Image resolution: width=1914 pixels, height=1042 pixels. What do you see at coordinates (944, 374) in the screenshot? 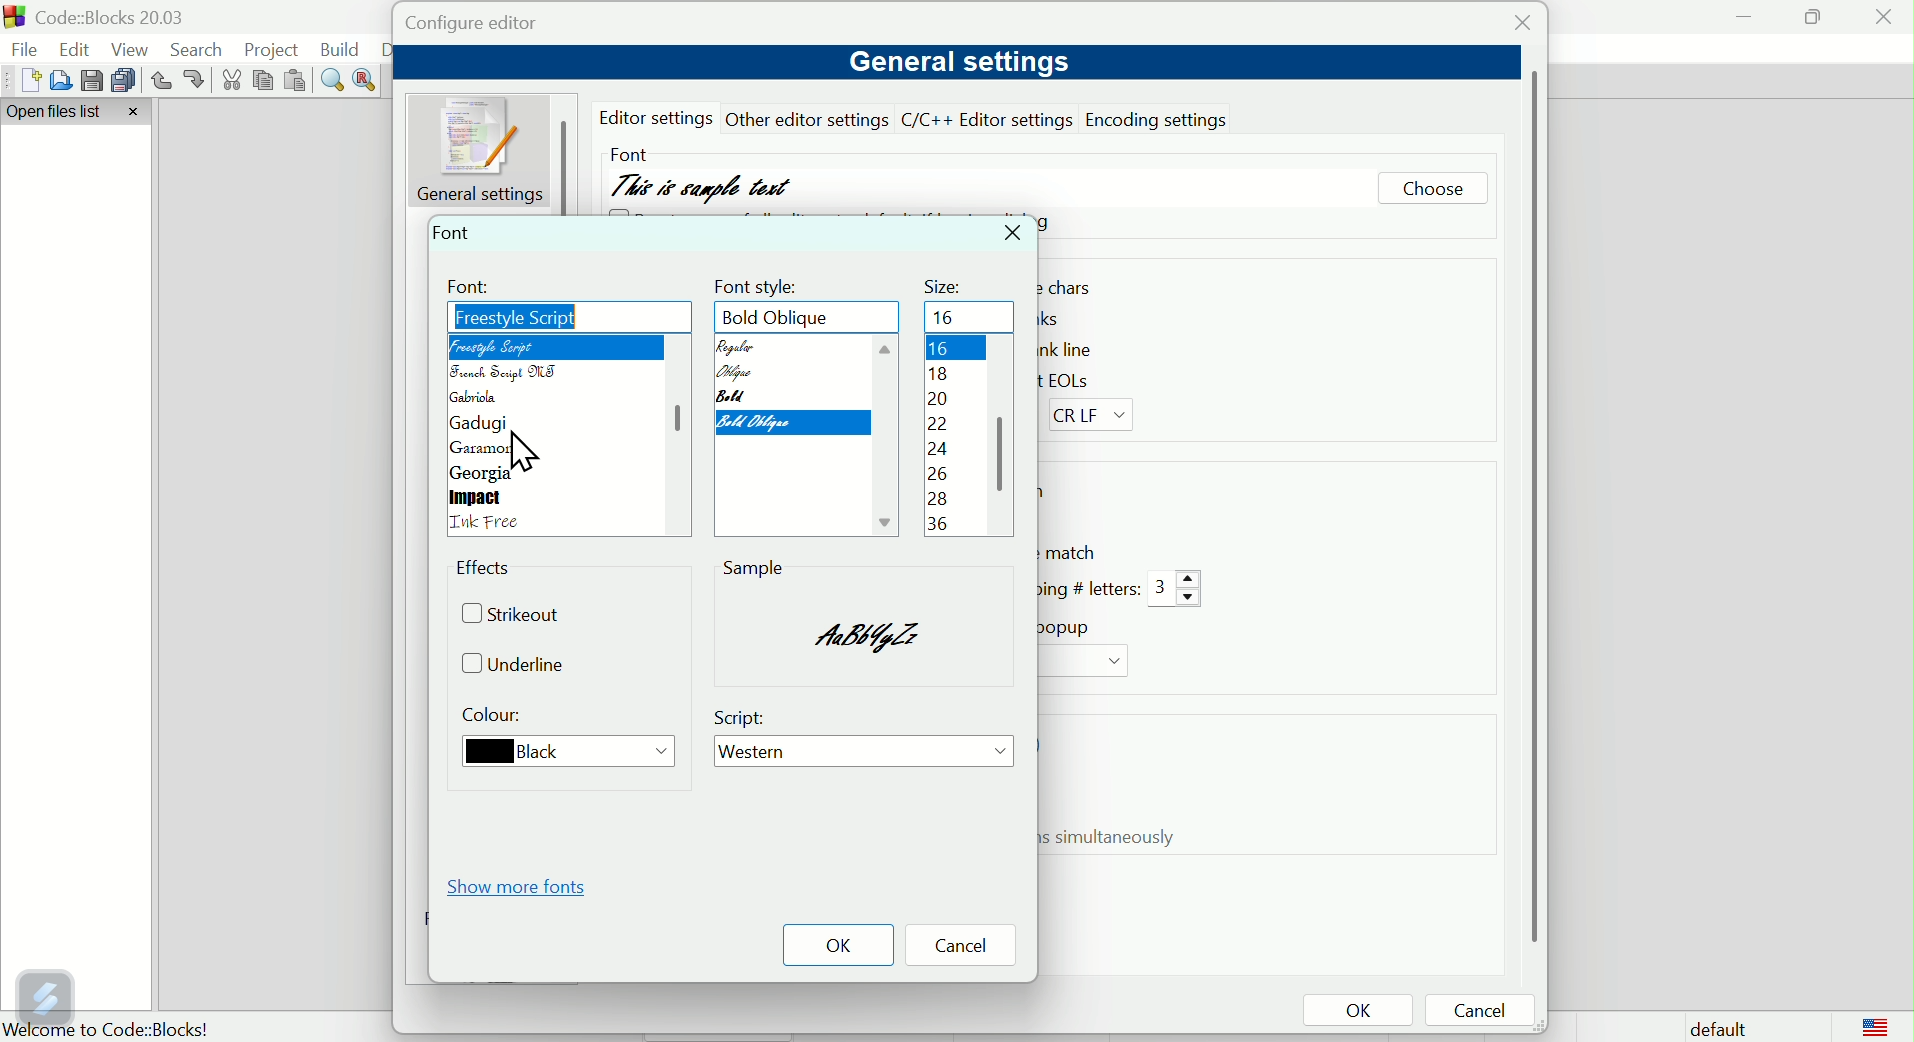
I see `18` at bounding box center [944, 374].